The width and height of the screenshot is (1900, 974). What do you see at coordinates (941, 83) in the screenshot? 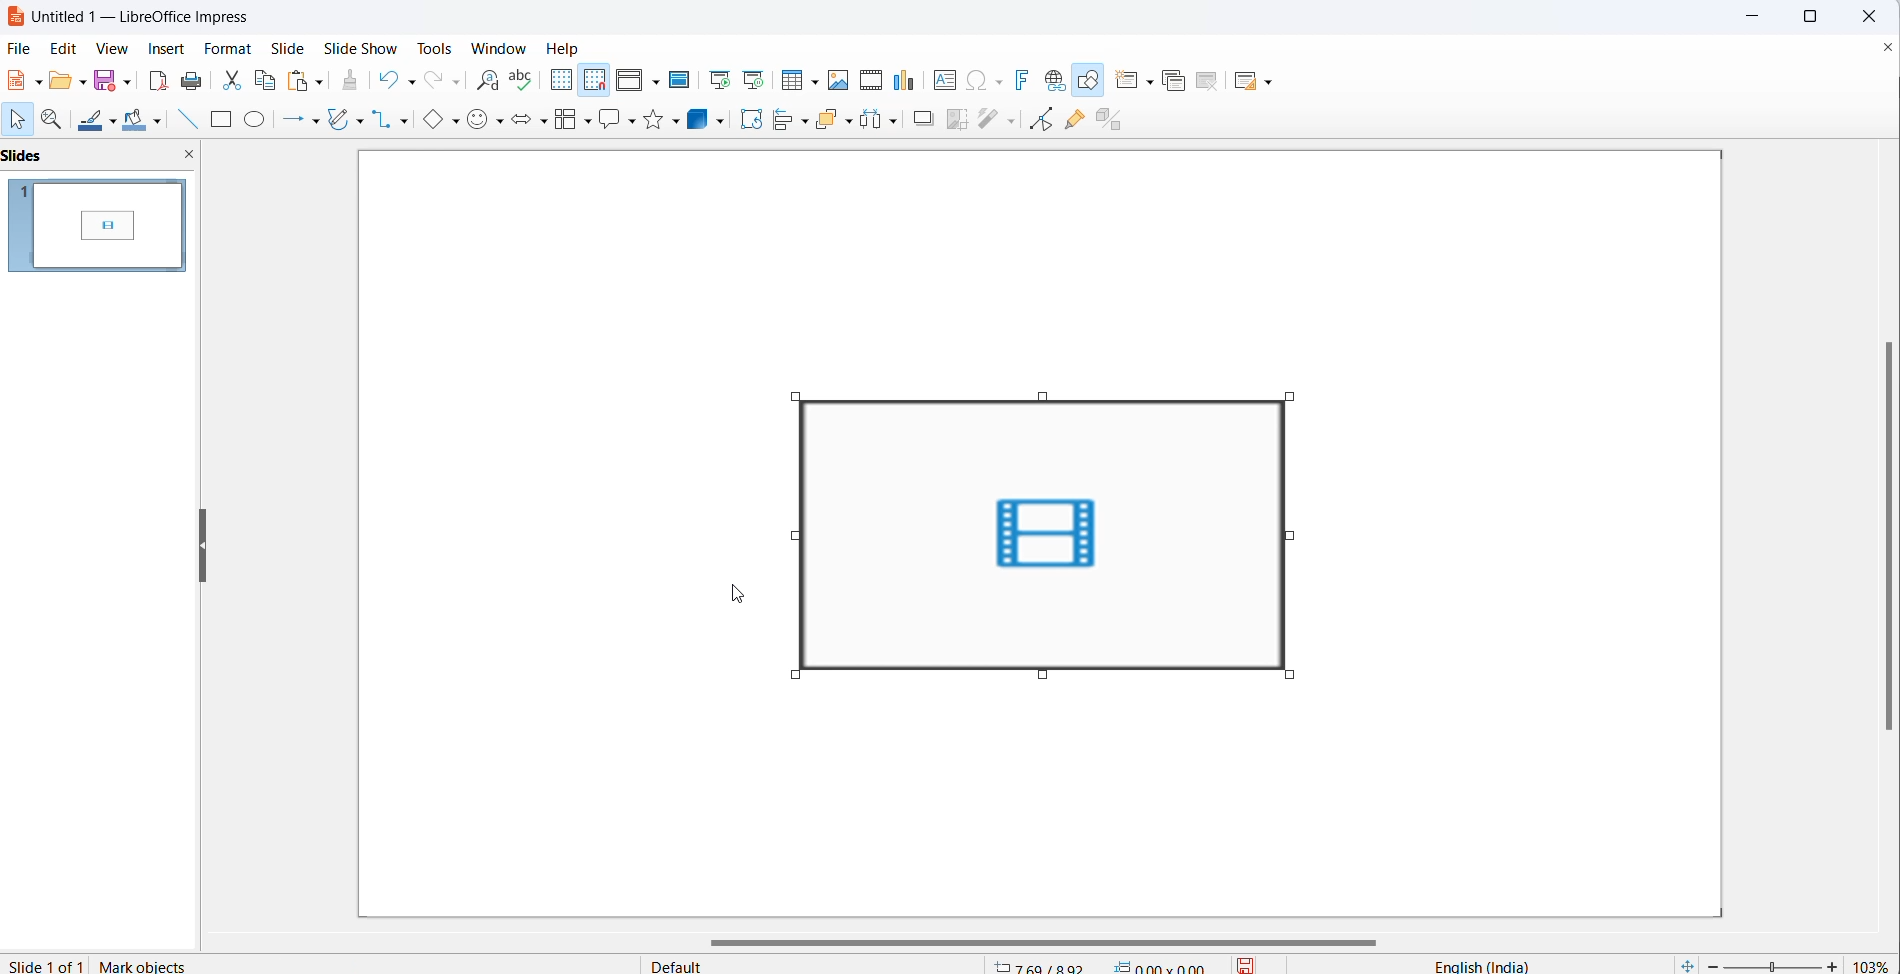
I see `insert text` at bounding box center [941, 83].